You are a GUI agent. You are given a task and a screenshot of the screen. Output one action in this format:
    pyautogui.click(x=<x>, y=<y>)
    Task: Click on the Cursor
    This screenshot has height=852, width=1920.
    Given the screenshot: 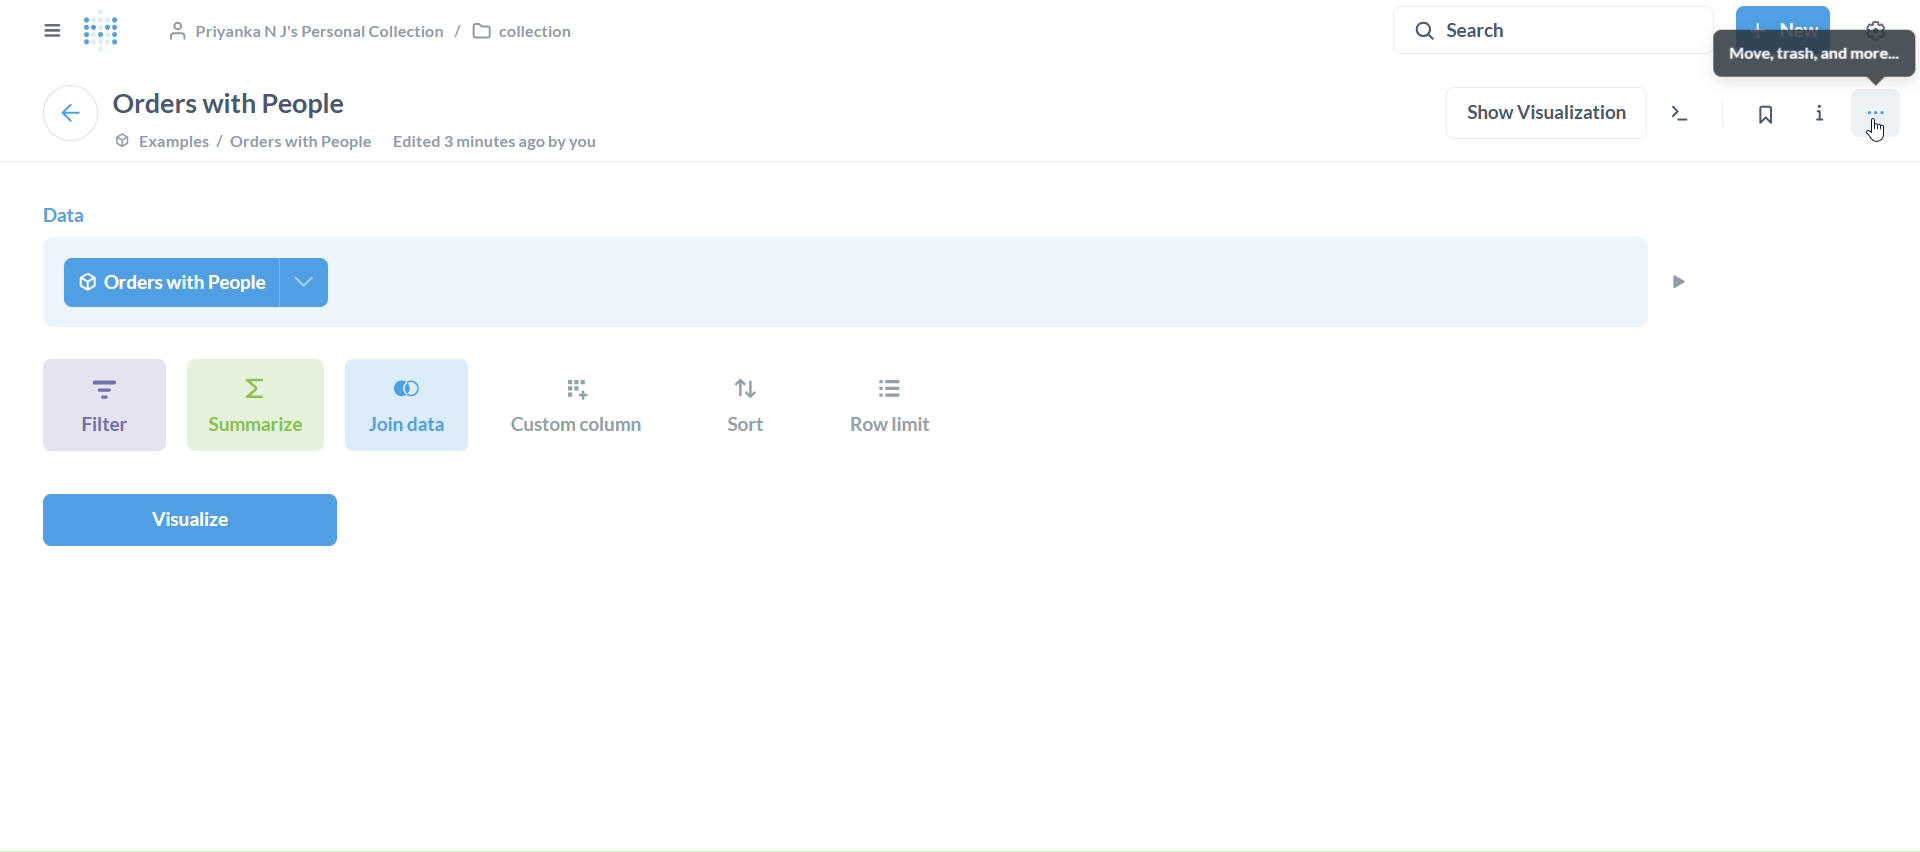 What is the action you would take?
    pyautogui.click(x=1876, y=130)
    